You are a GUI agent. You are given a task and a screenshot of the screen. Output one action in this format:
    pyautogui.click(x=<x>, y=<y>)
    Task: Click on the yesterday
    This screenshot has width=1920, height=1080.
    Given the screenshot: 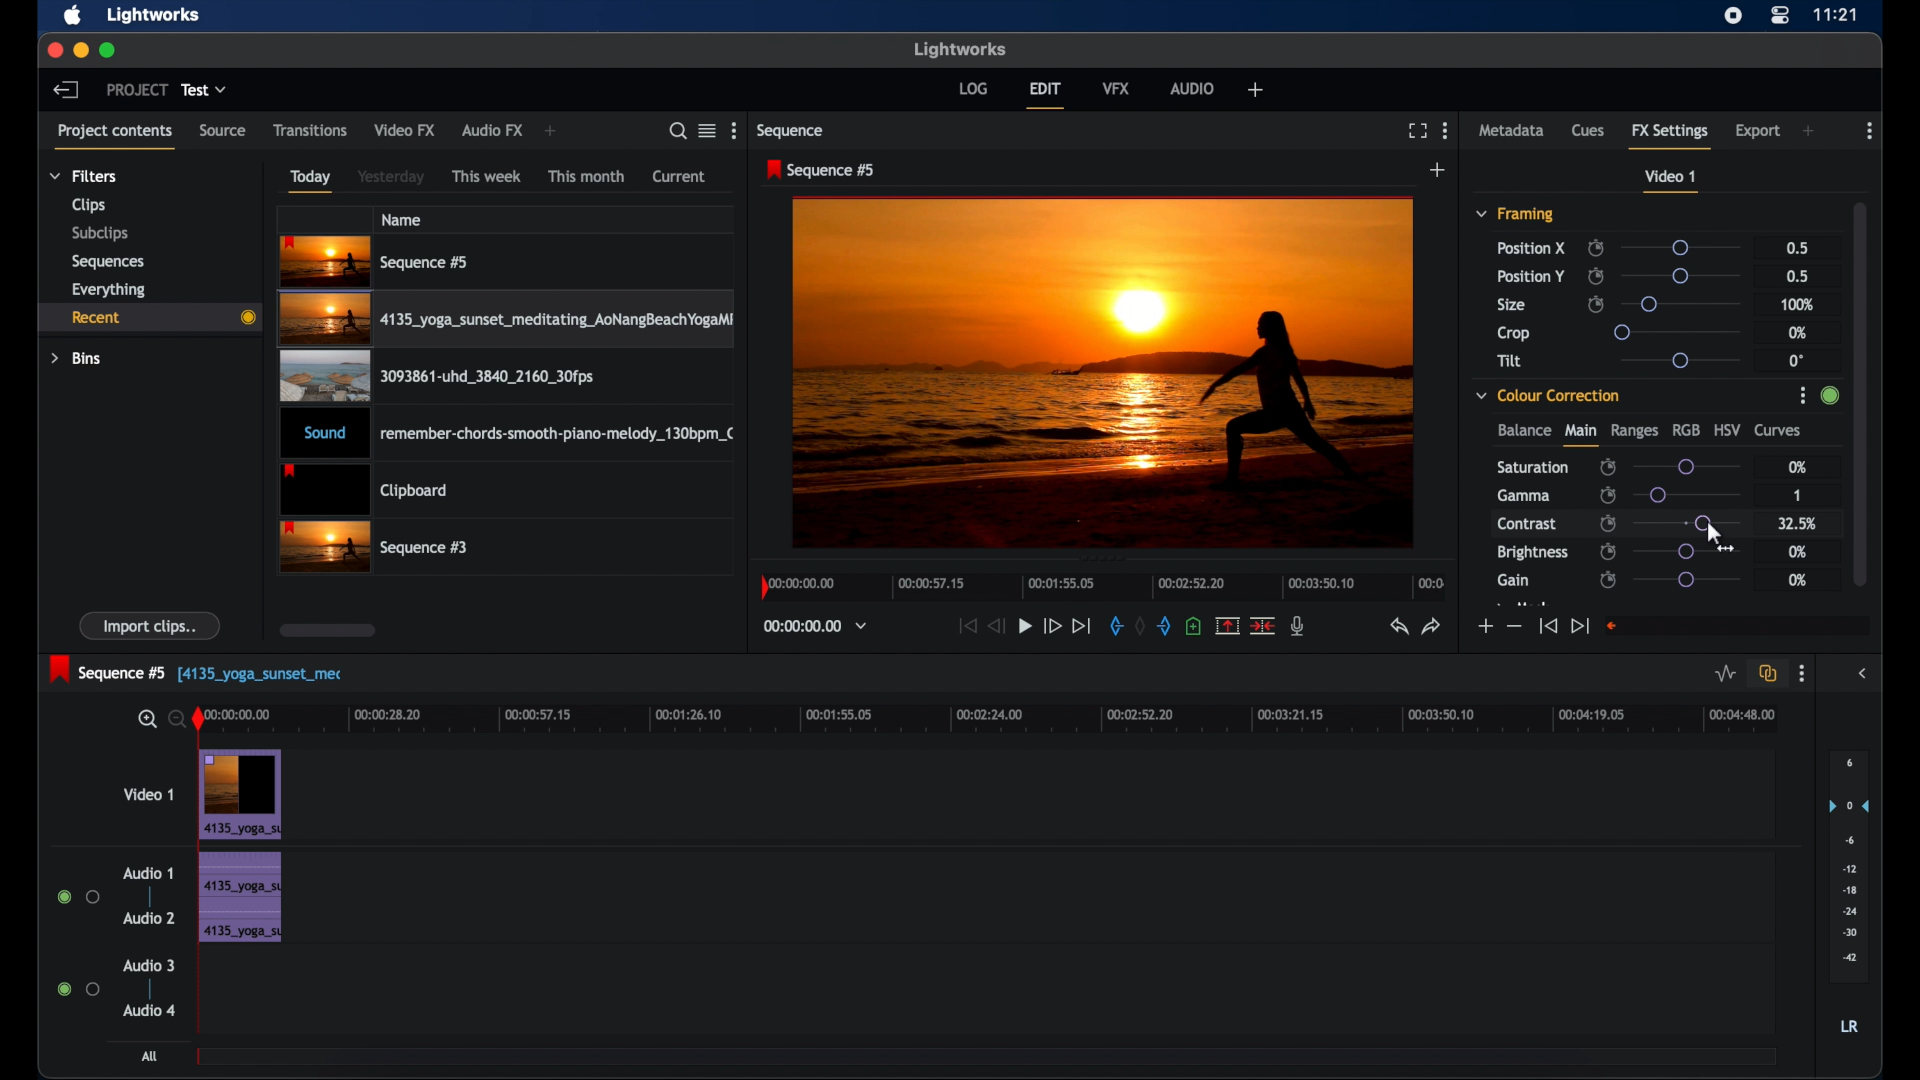 What is the action you would take?
    pyautogui.click(x=391, y=177)
    